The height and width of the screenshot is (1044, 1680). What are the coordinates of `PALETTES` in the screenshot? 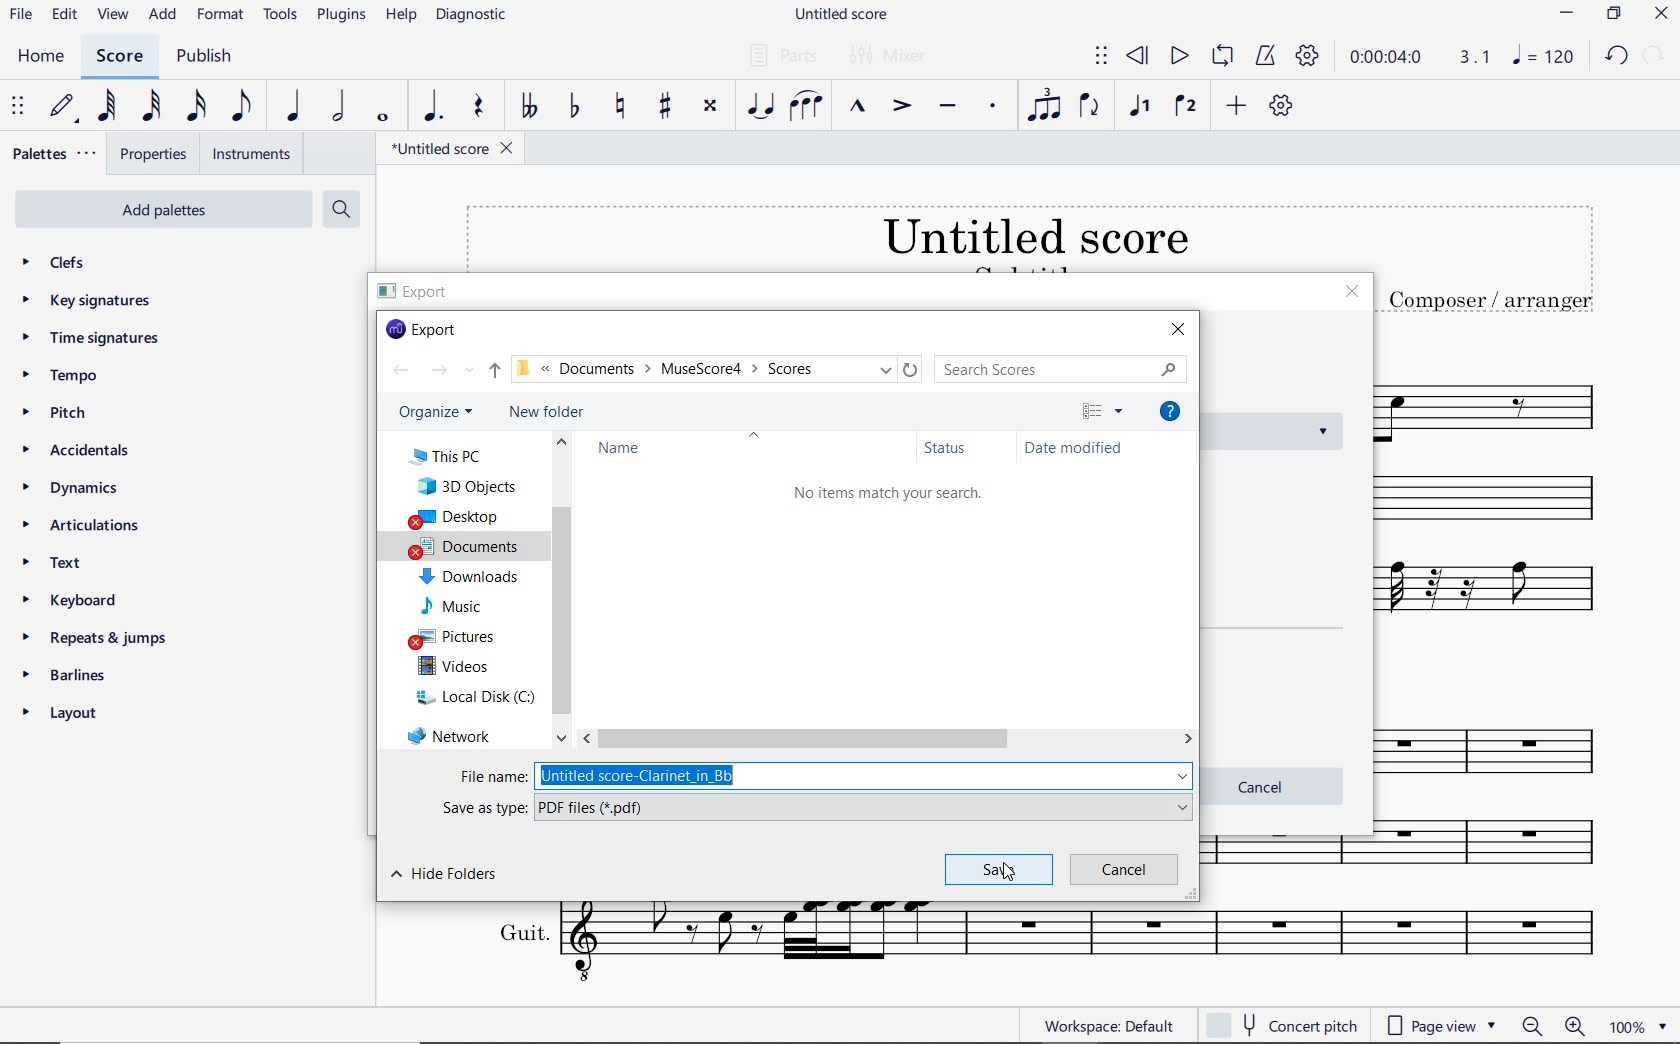 It's located at (55, 155).